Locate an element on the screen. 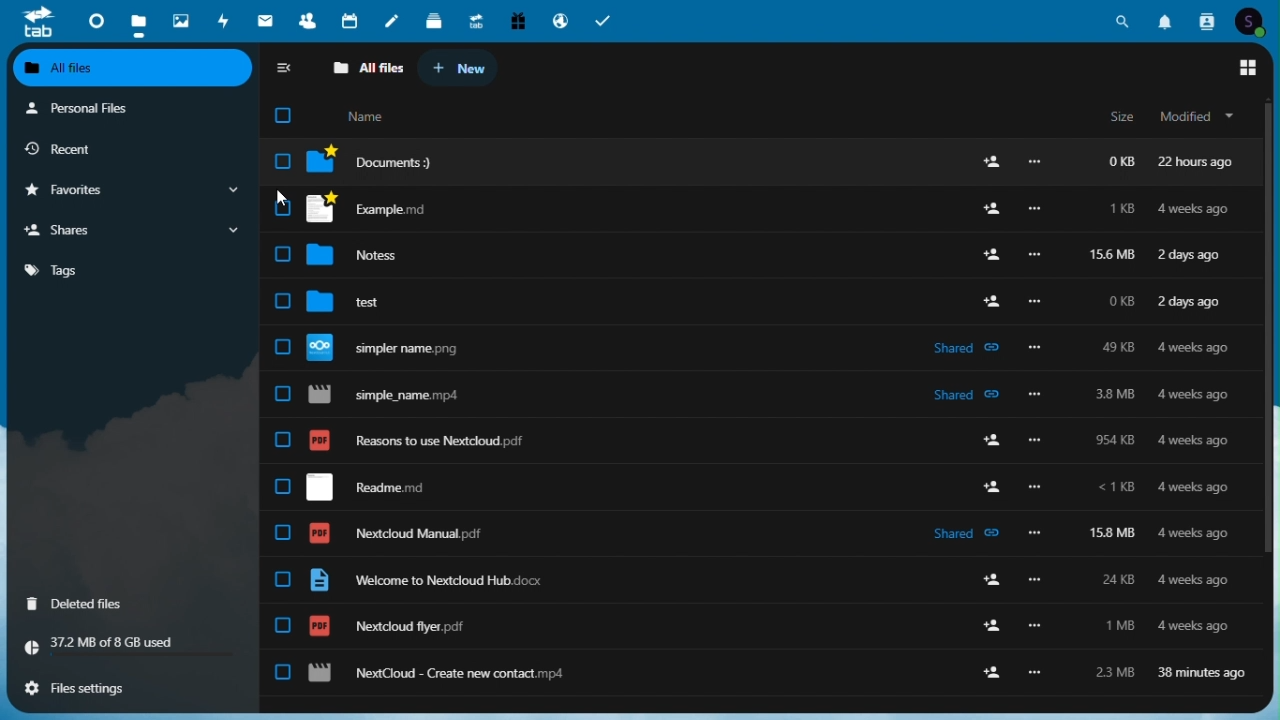 Image resolution: width=1280 pixels, height=720 pixels. main menu is located at coordinates (1251, 69).